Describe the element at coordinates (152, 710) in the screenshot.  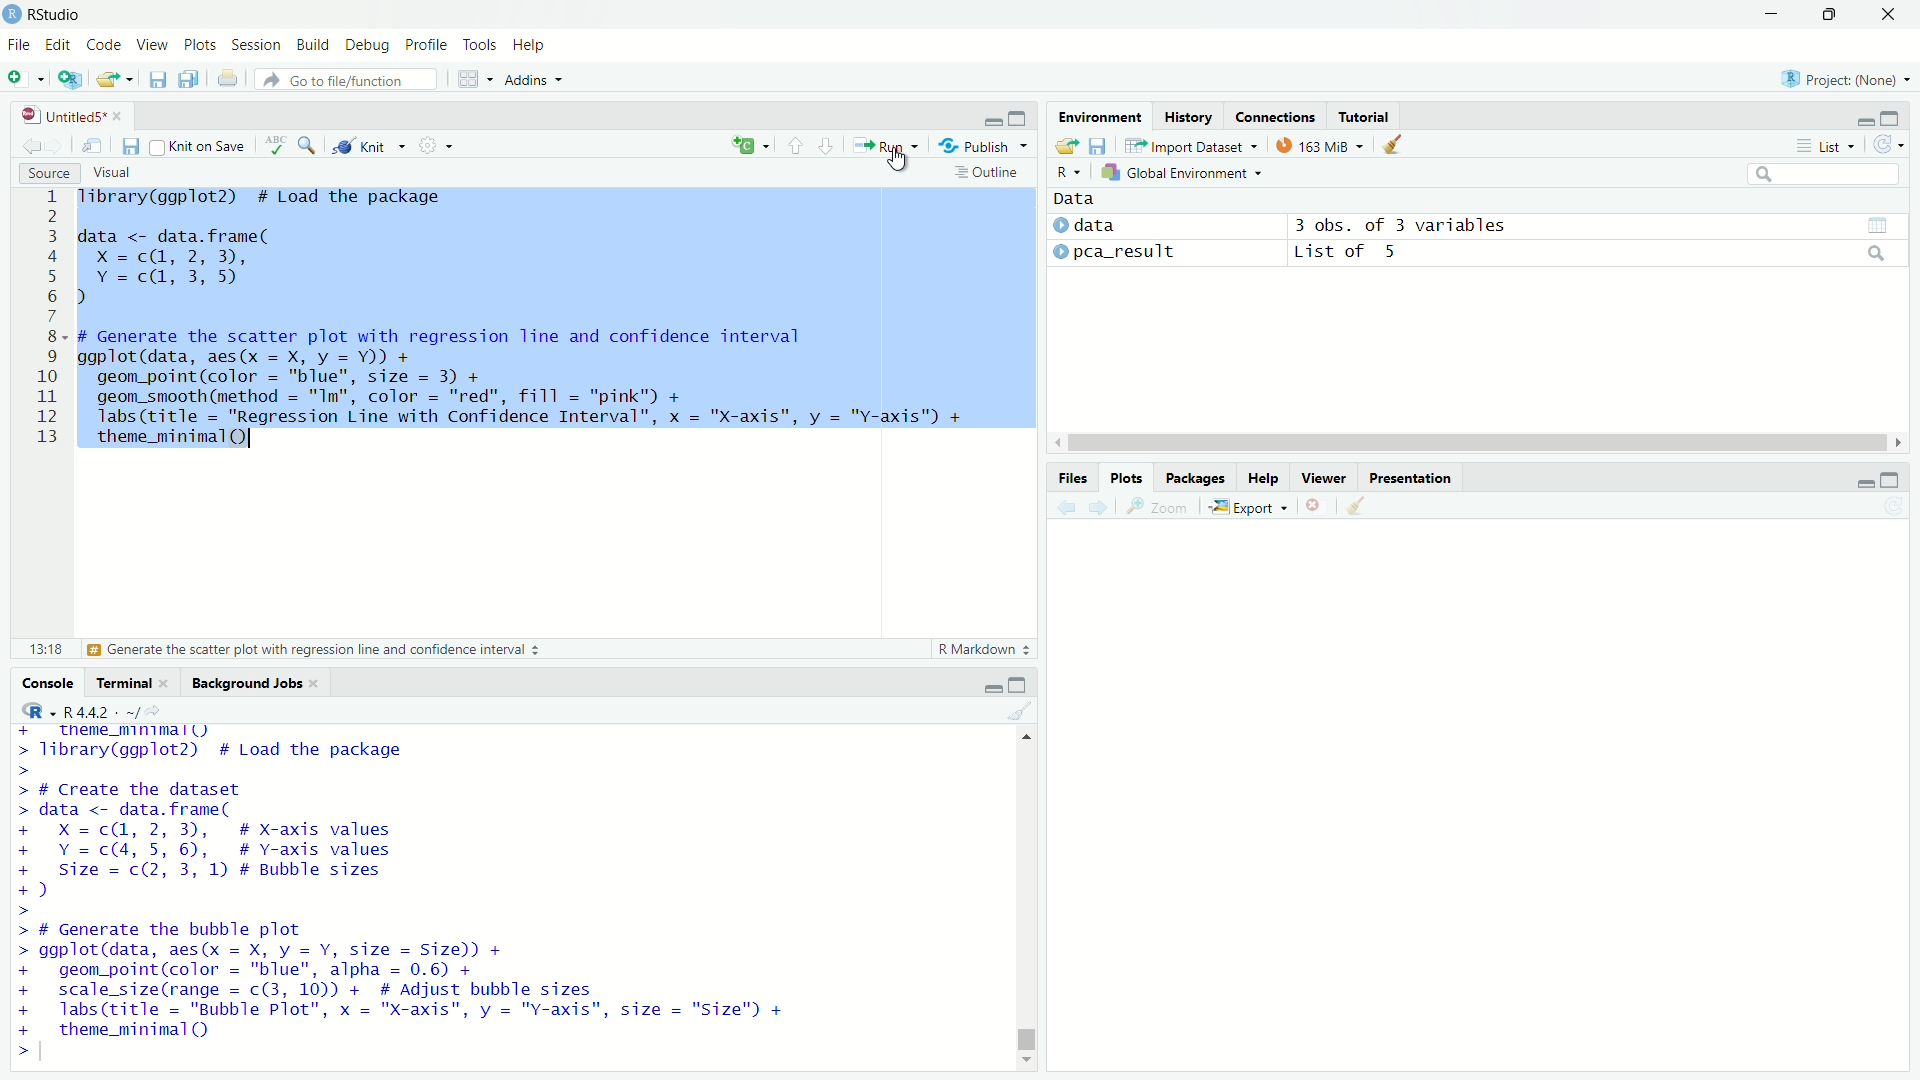
I see `View the current working current directory` at that location.